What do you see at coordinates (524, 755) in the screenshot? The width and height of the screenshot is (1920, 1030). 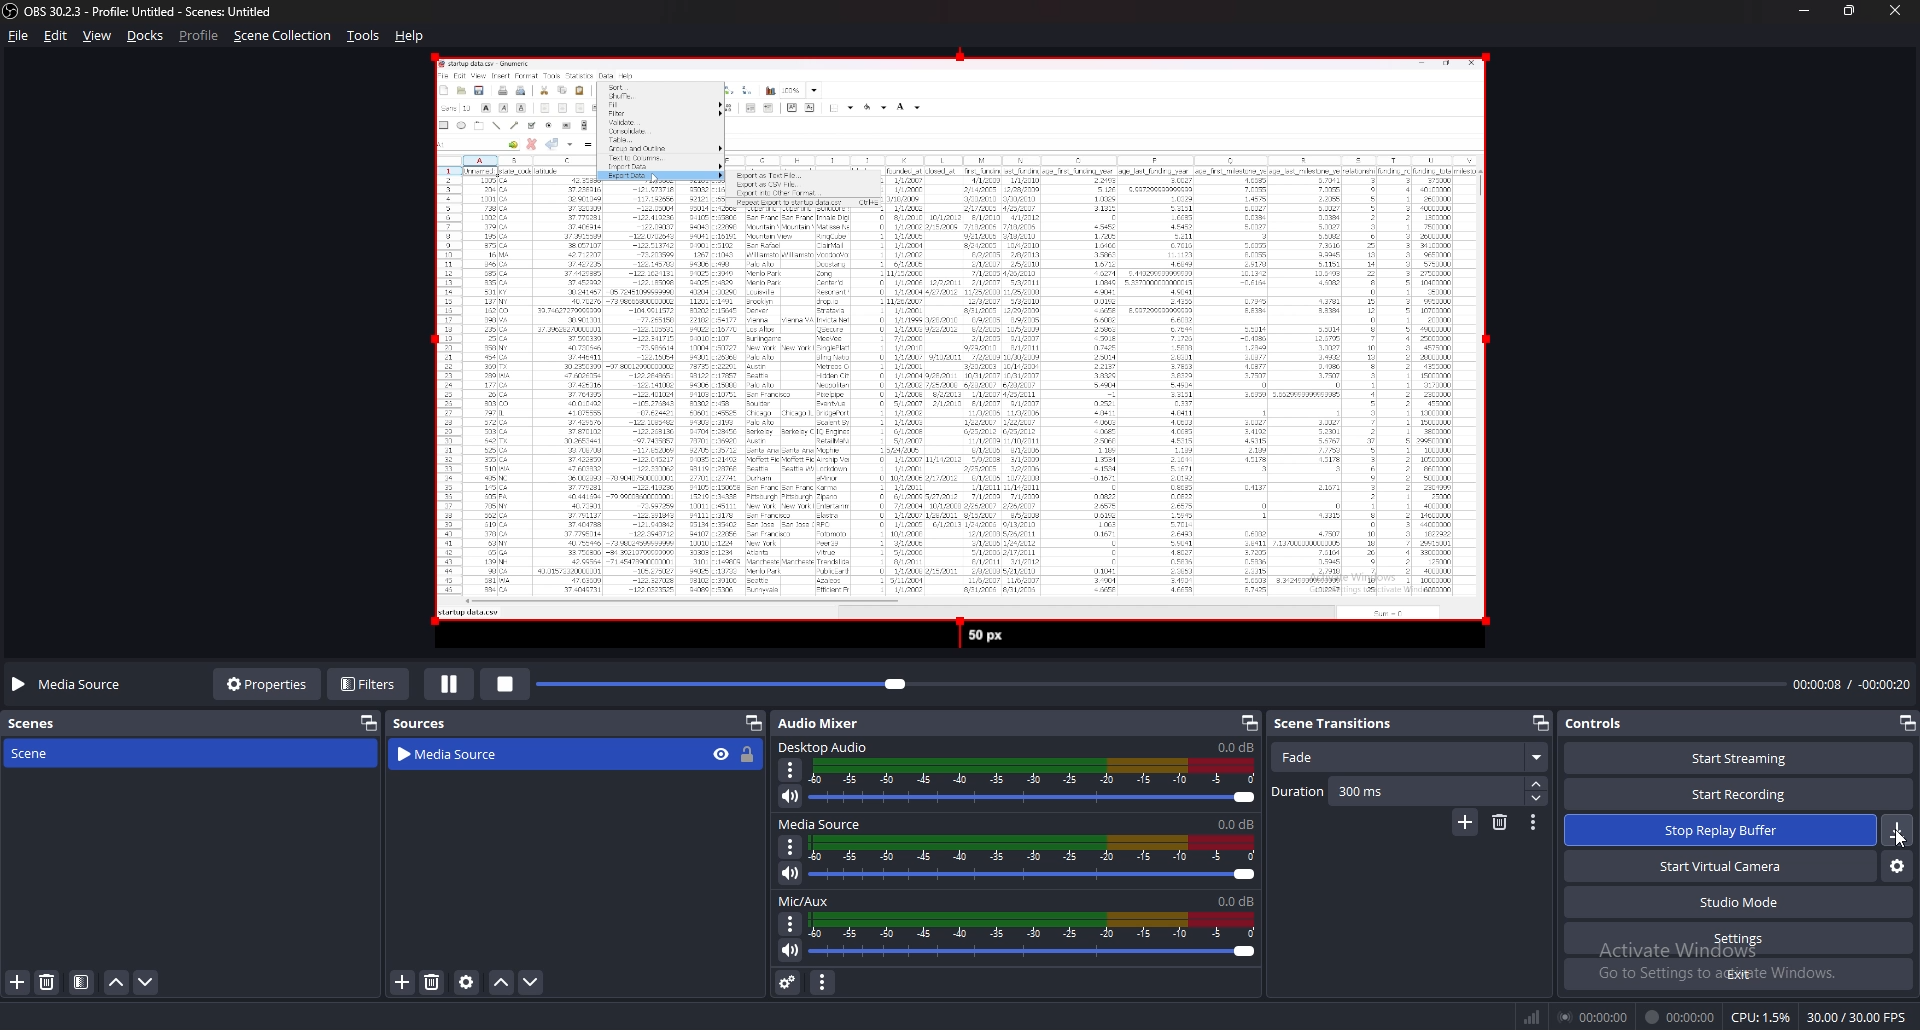 I see `media source` at bounding box center [524, 755].